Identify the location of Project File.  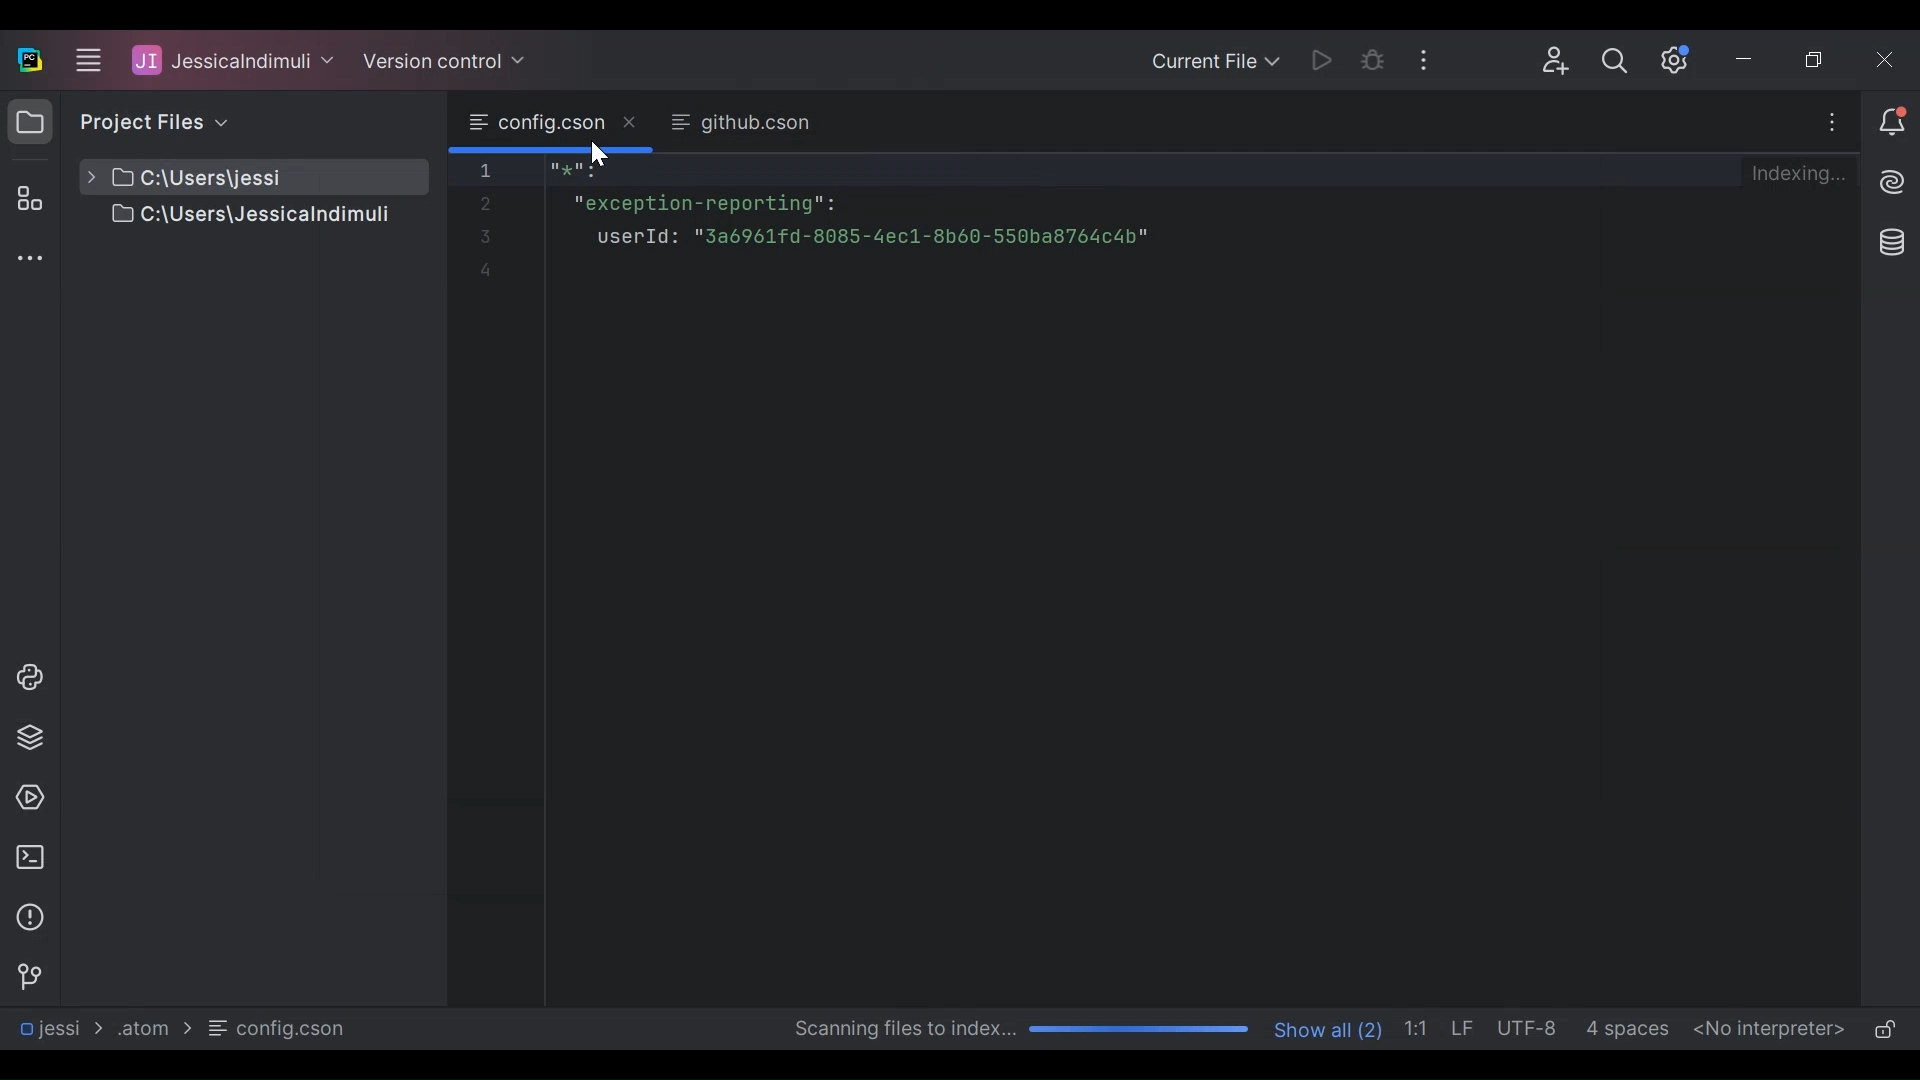
(229, 177).